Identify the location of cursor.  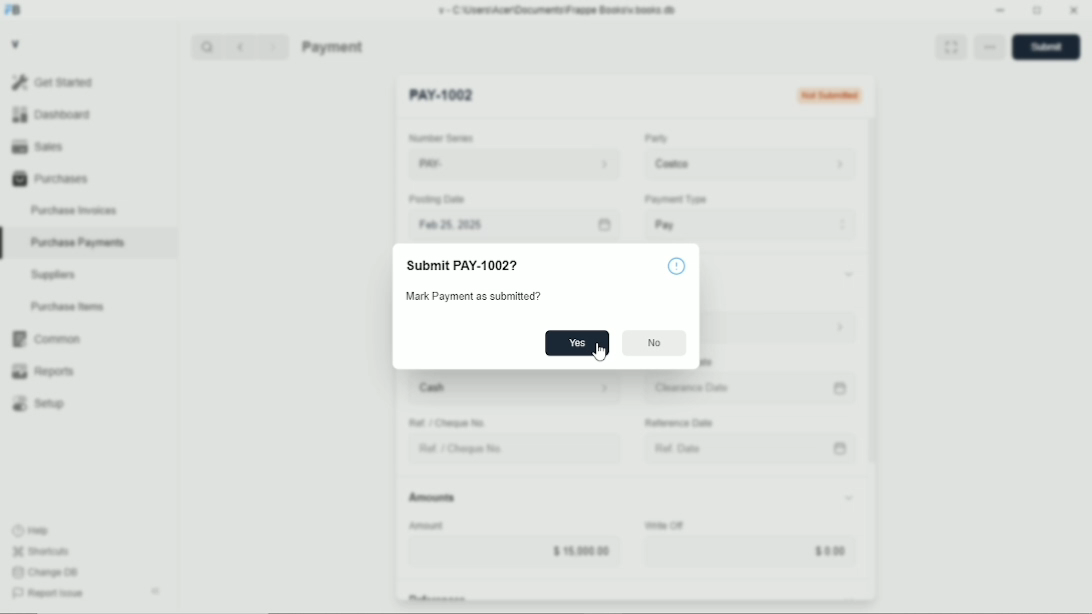
(600, 353).